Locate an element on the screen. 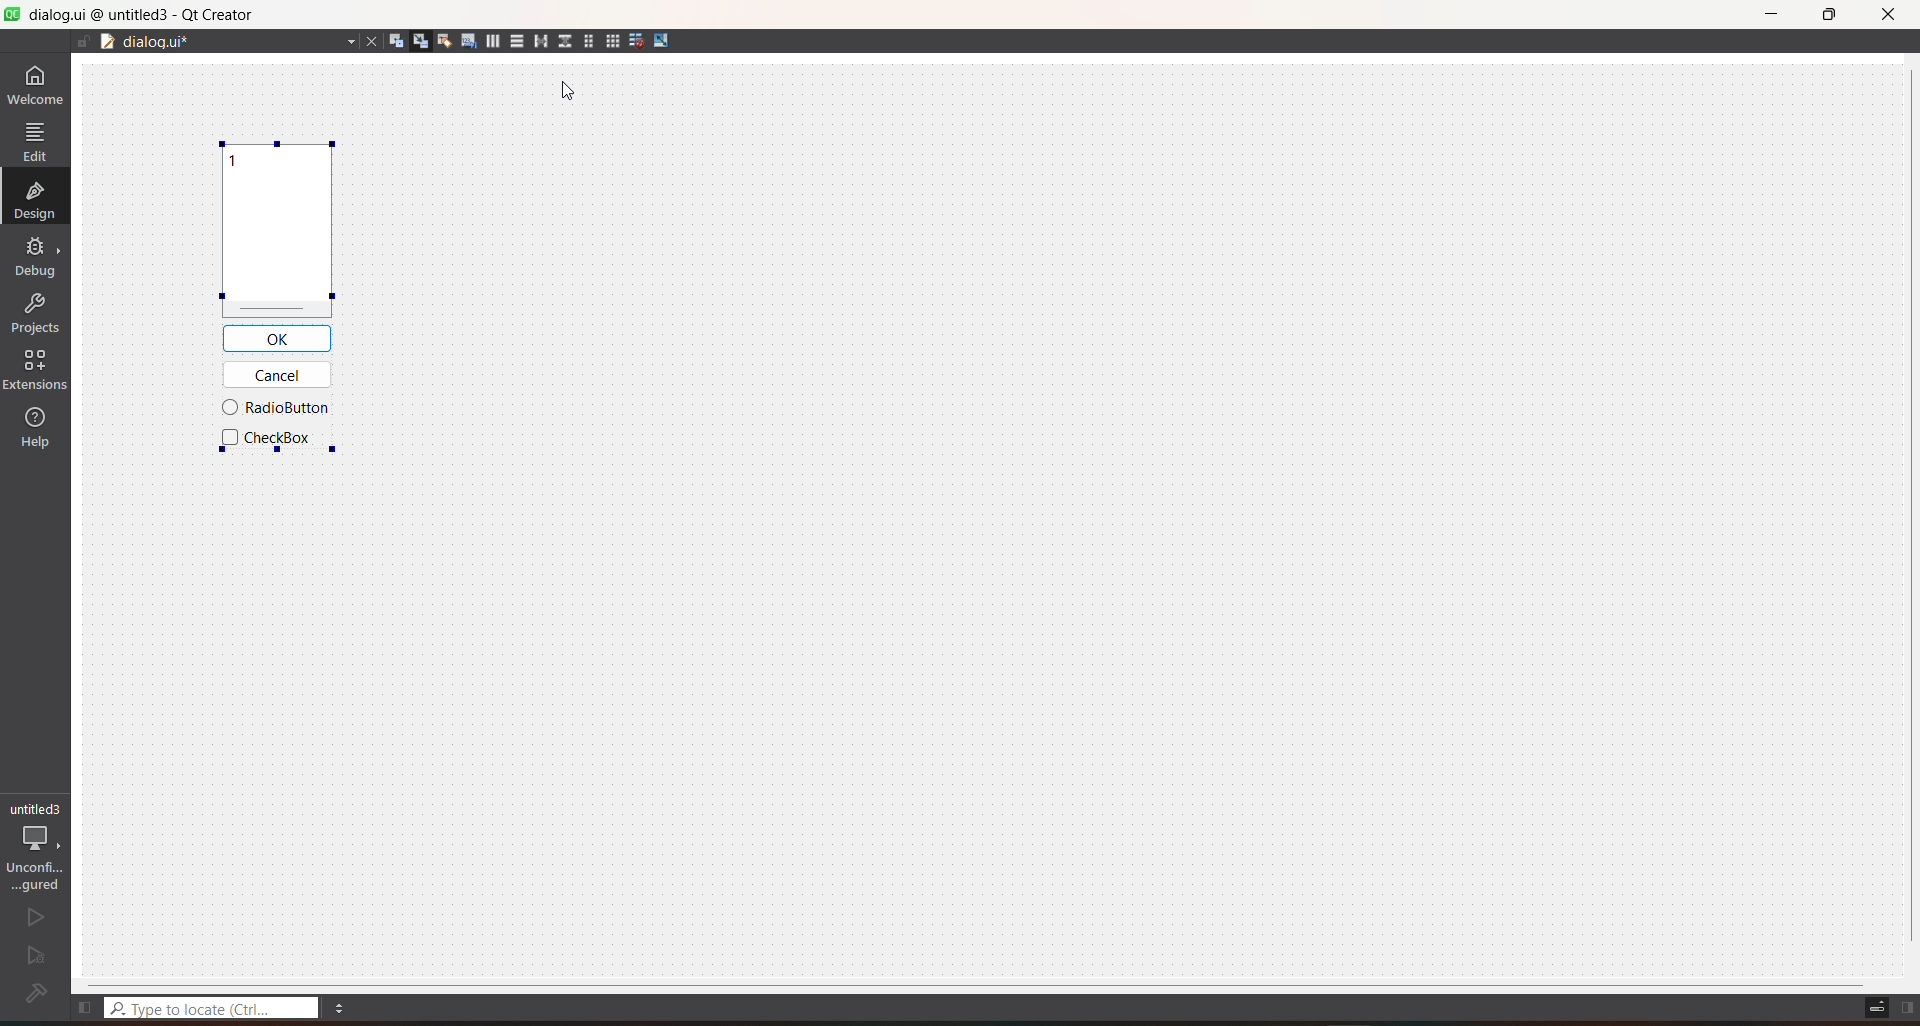 The height and width of the screenshot is (1026, 1920). layout vertically is located at coordinates (514, 41).